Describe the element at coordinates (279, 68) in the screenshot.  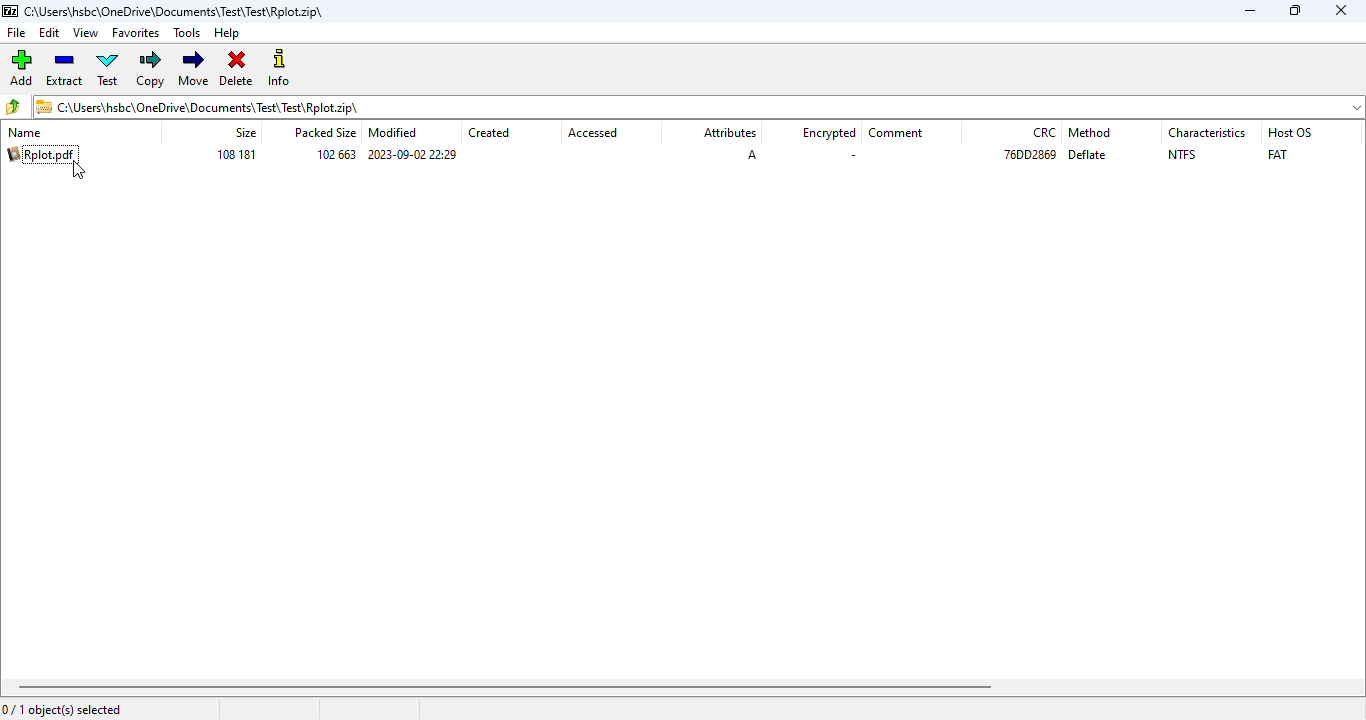
I see `info` at that location.